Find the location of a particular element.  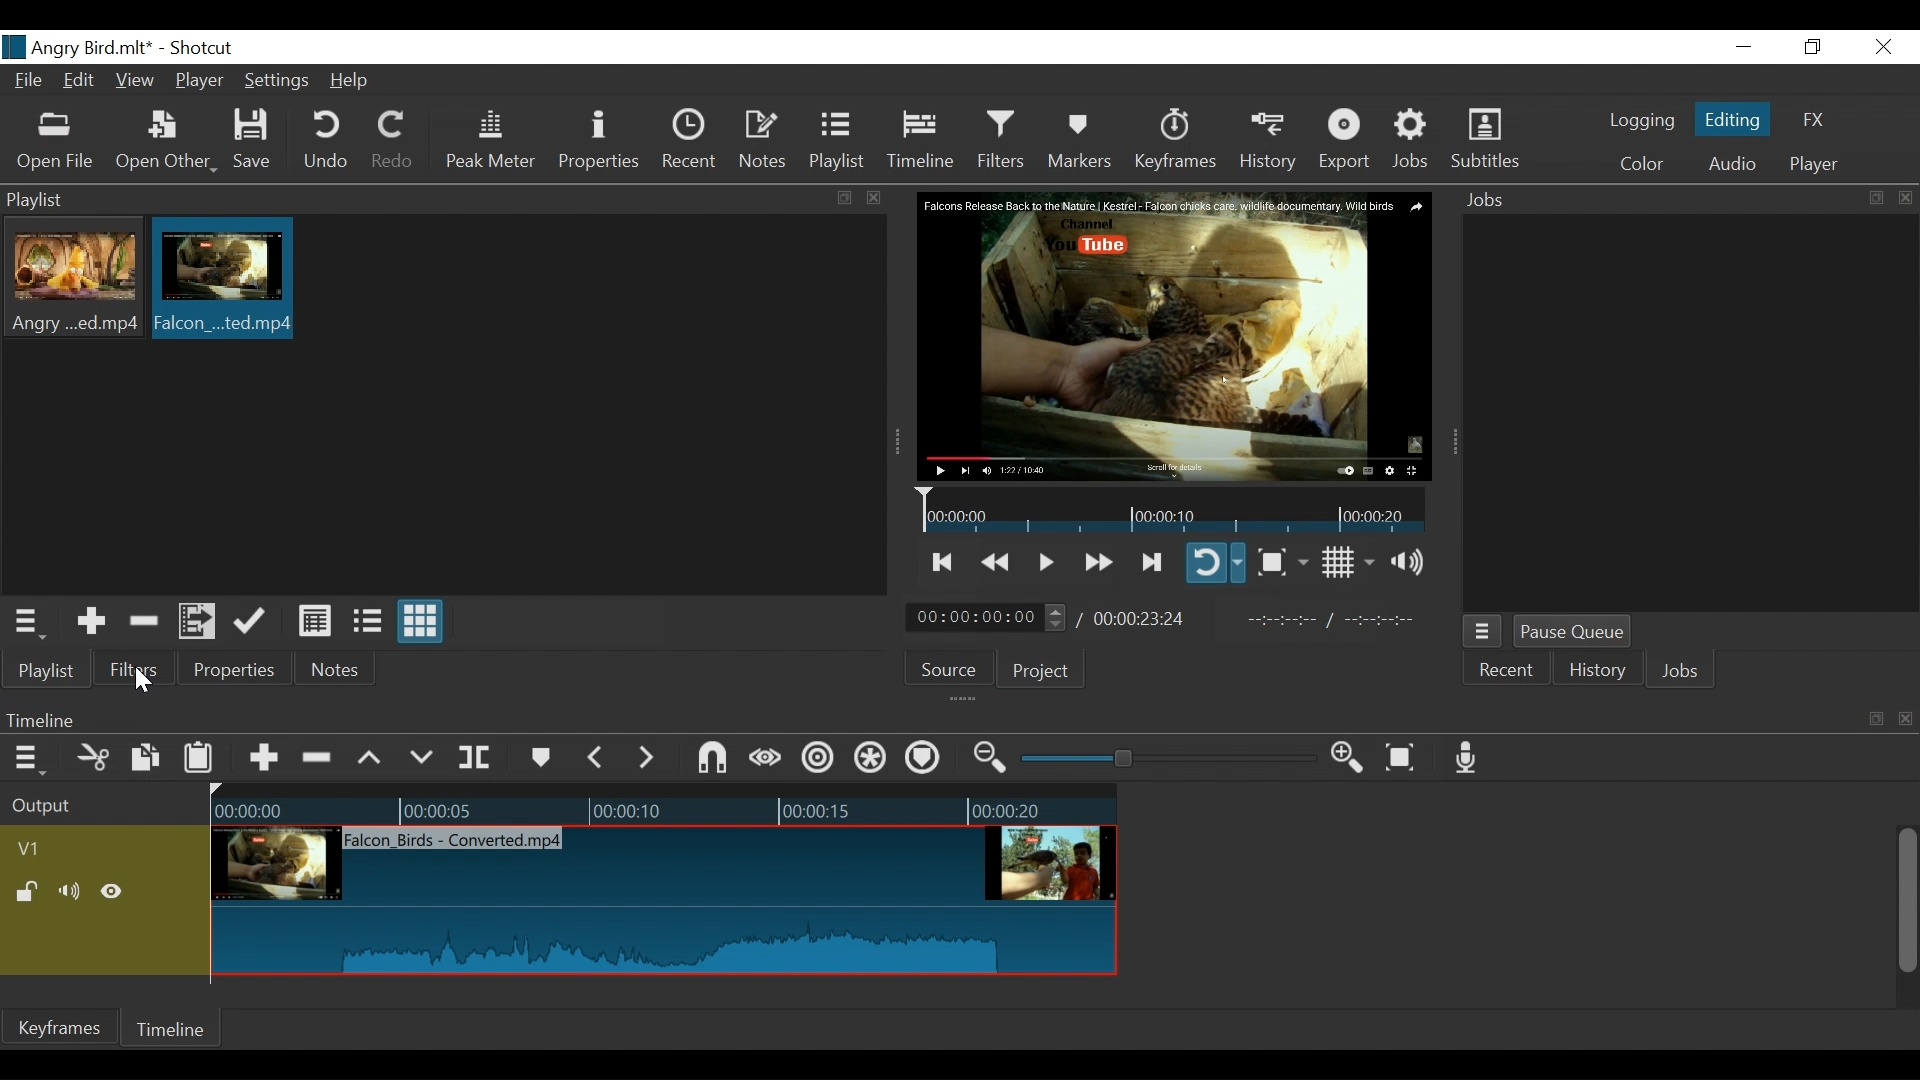

Notes is located at coordinates (764, 140).